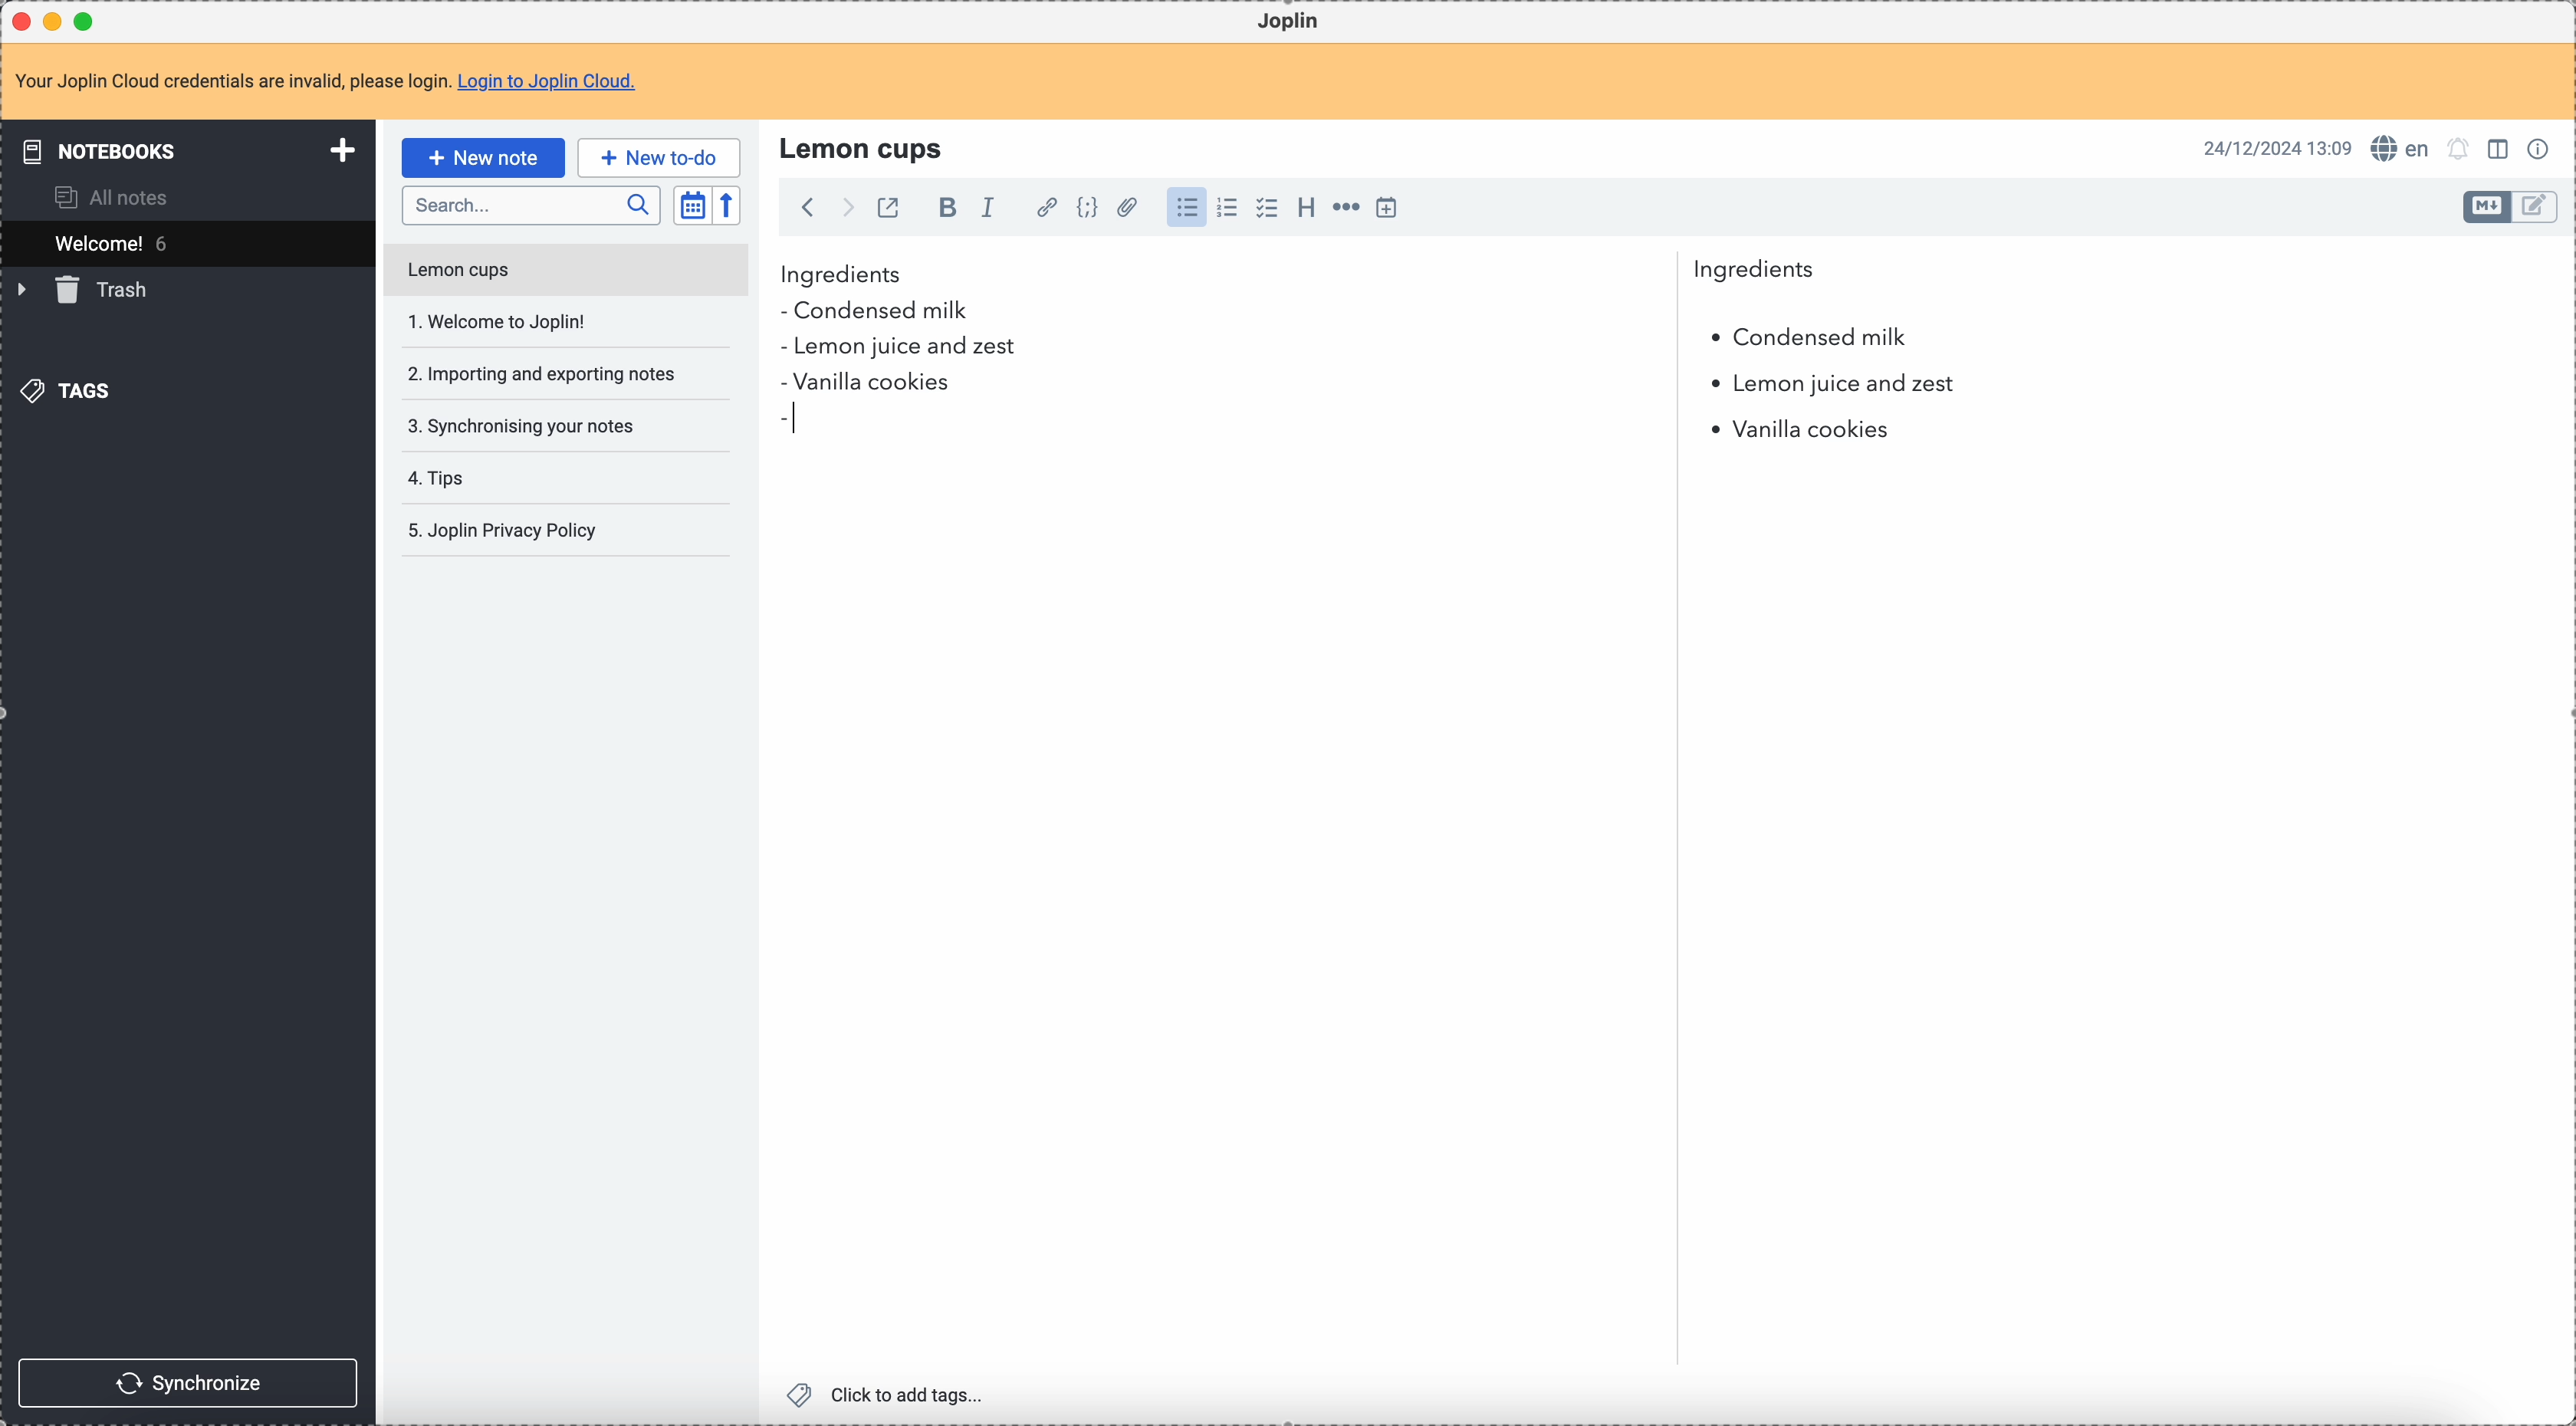 Image resolution: width=2576 pixels, height=1426 pixels. Describe the element at coordinates (499, 321) in the screenshot. I see `welcome to Joplin!` at that location.